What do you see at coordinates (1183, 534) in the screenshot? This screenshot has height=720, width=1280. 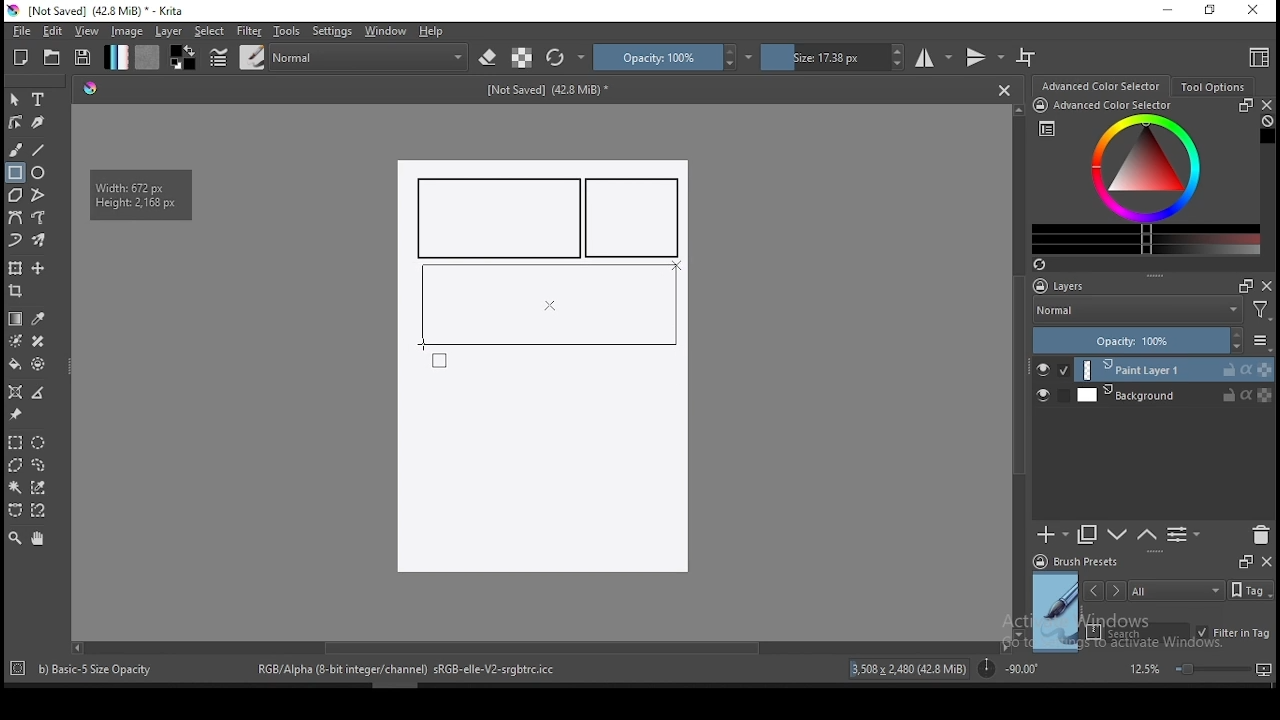 I see `view or change layer properties` at bounding box center [1183, 534].